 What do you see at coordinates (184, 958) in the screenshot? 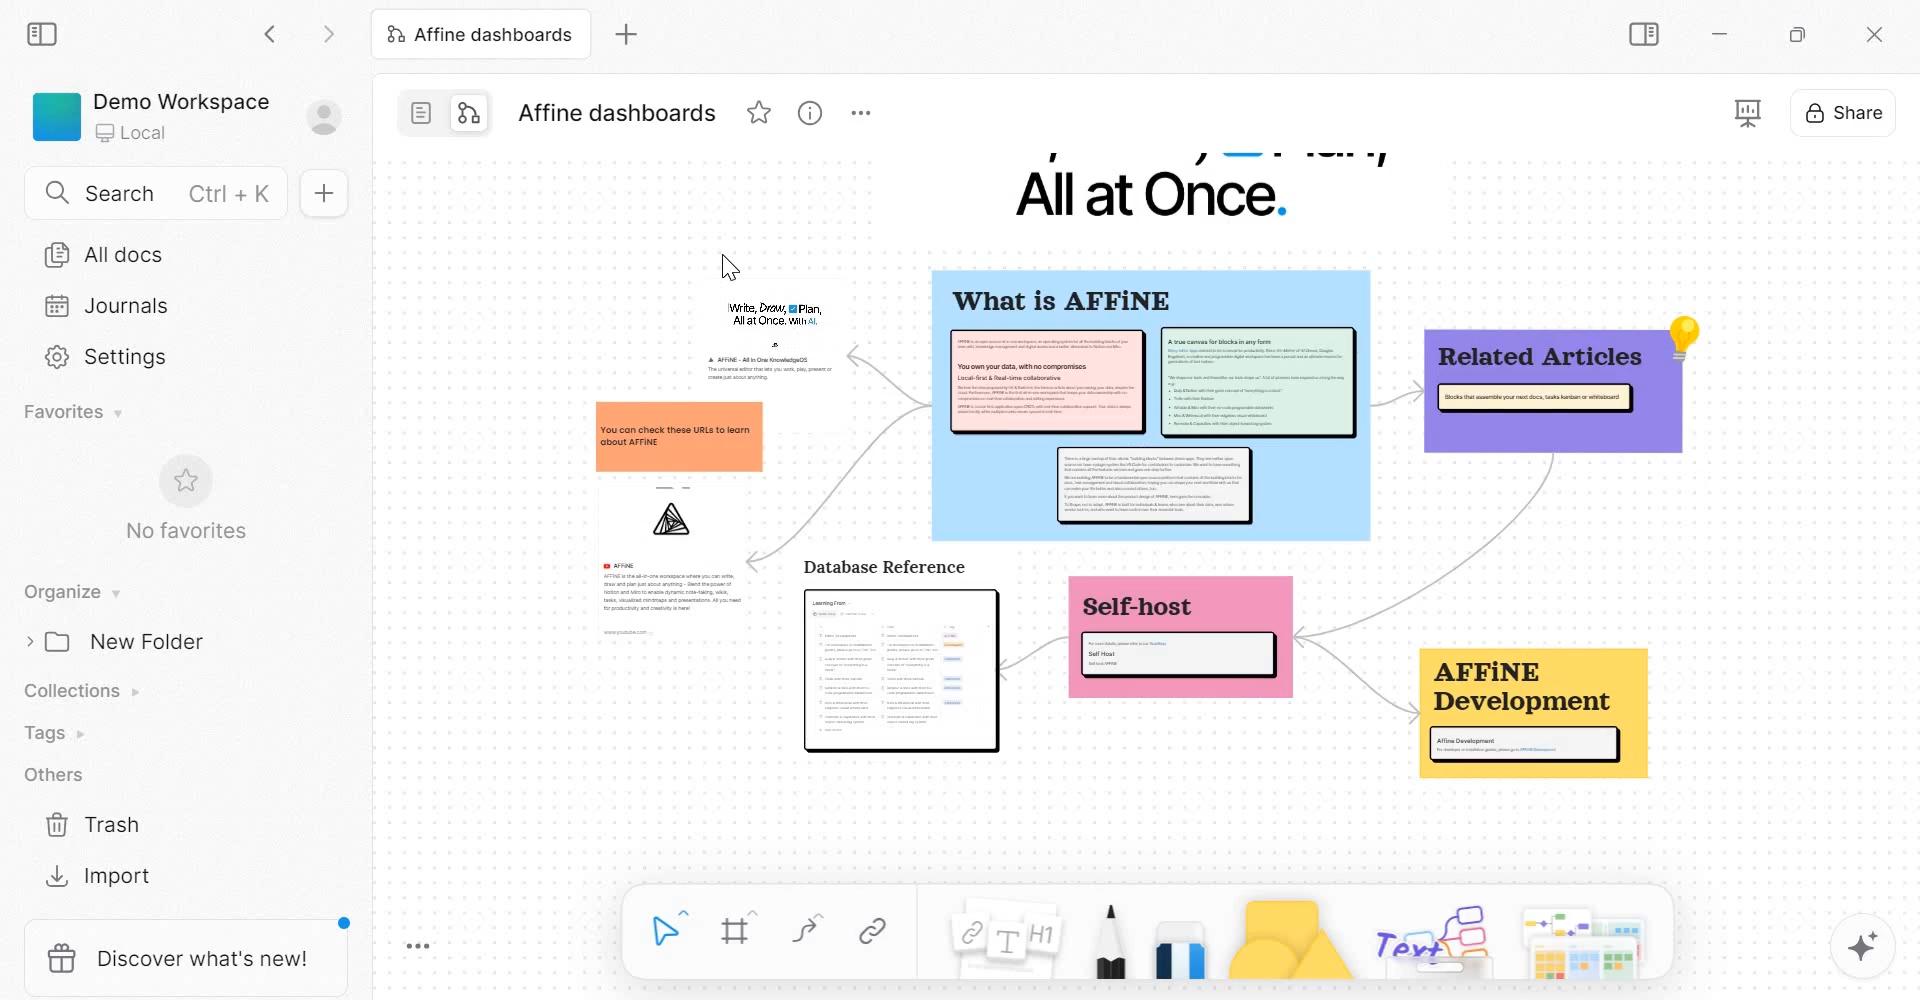
I see `discover what's new!` at bounding box center [184, 958].